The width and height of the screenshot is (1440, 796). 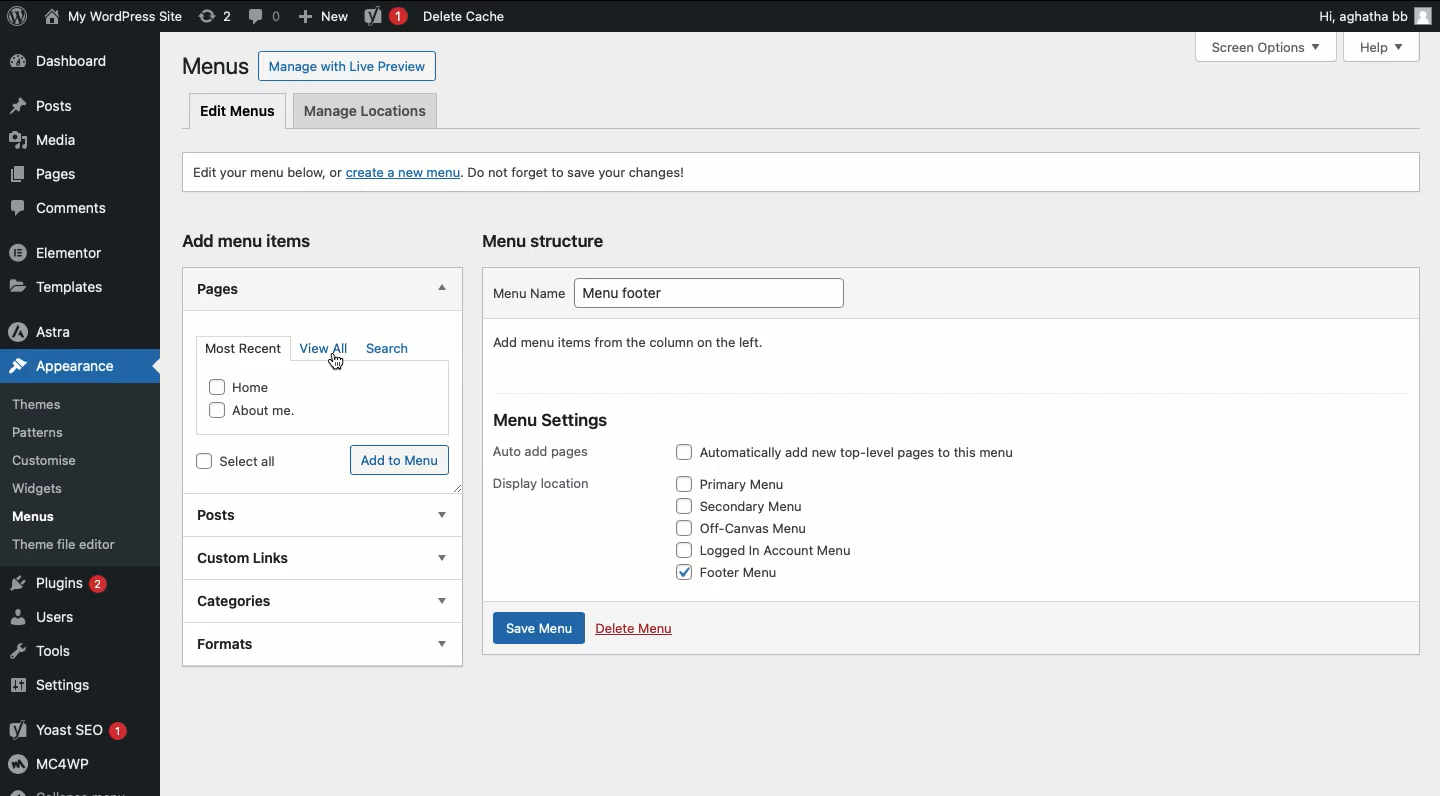 What do you see at coordinates (699, 293) in the screenshot?
I see `Menu footer` at bounding box center [699, 293].